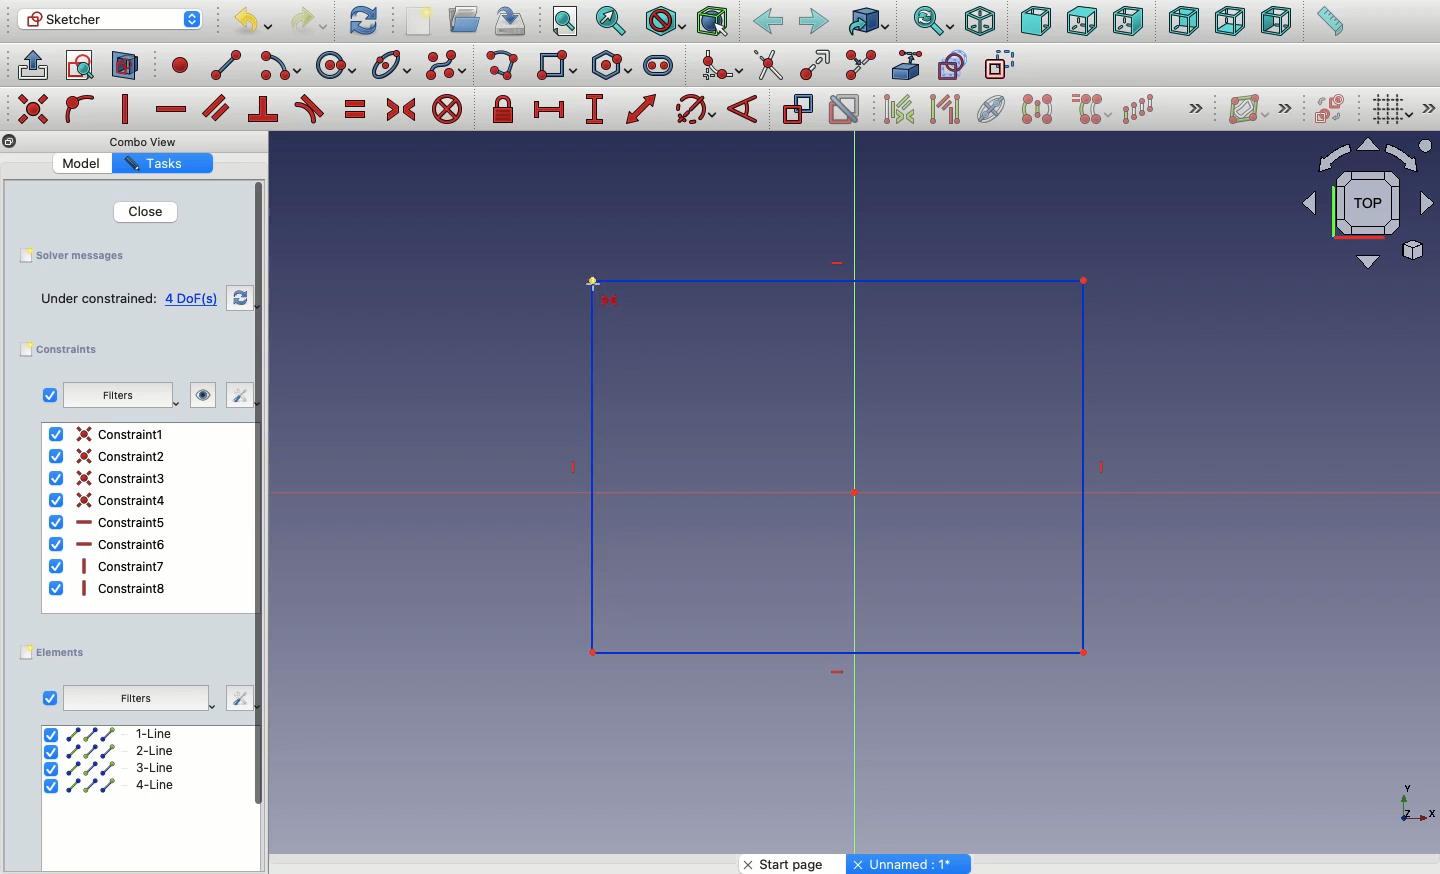 The width and height of the screenshot is (1440, 874). Describe the element at coordinates (98, 300) in the screenshot. I see `Under constrained:` at that location.